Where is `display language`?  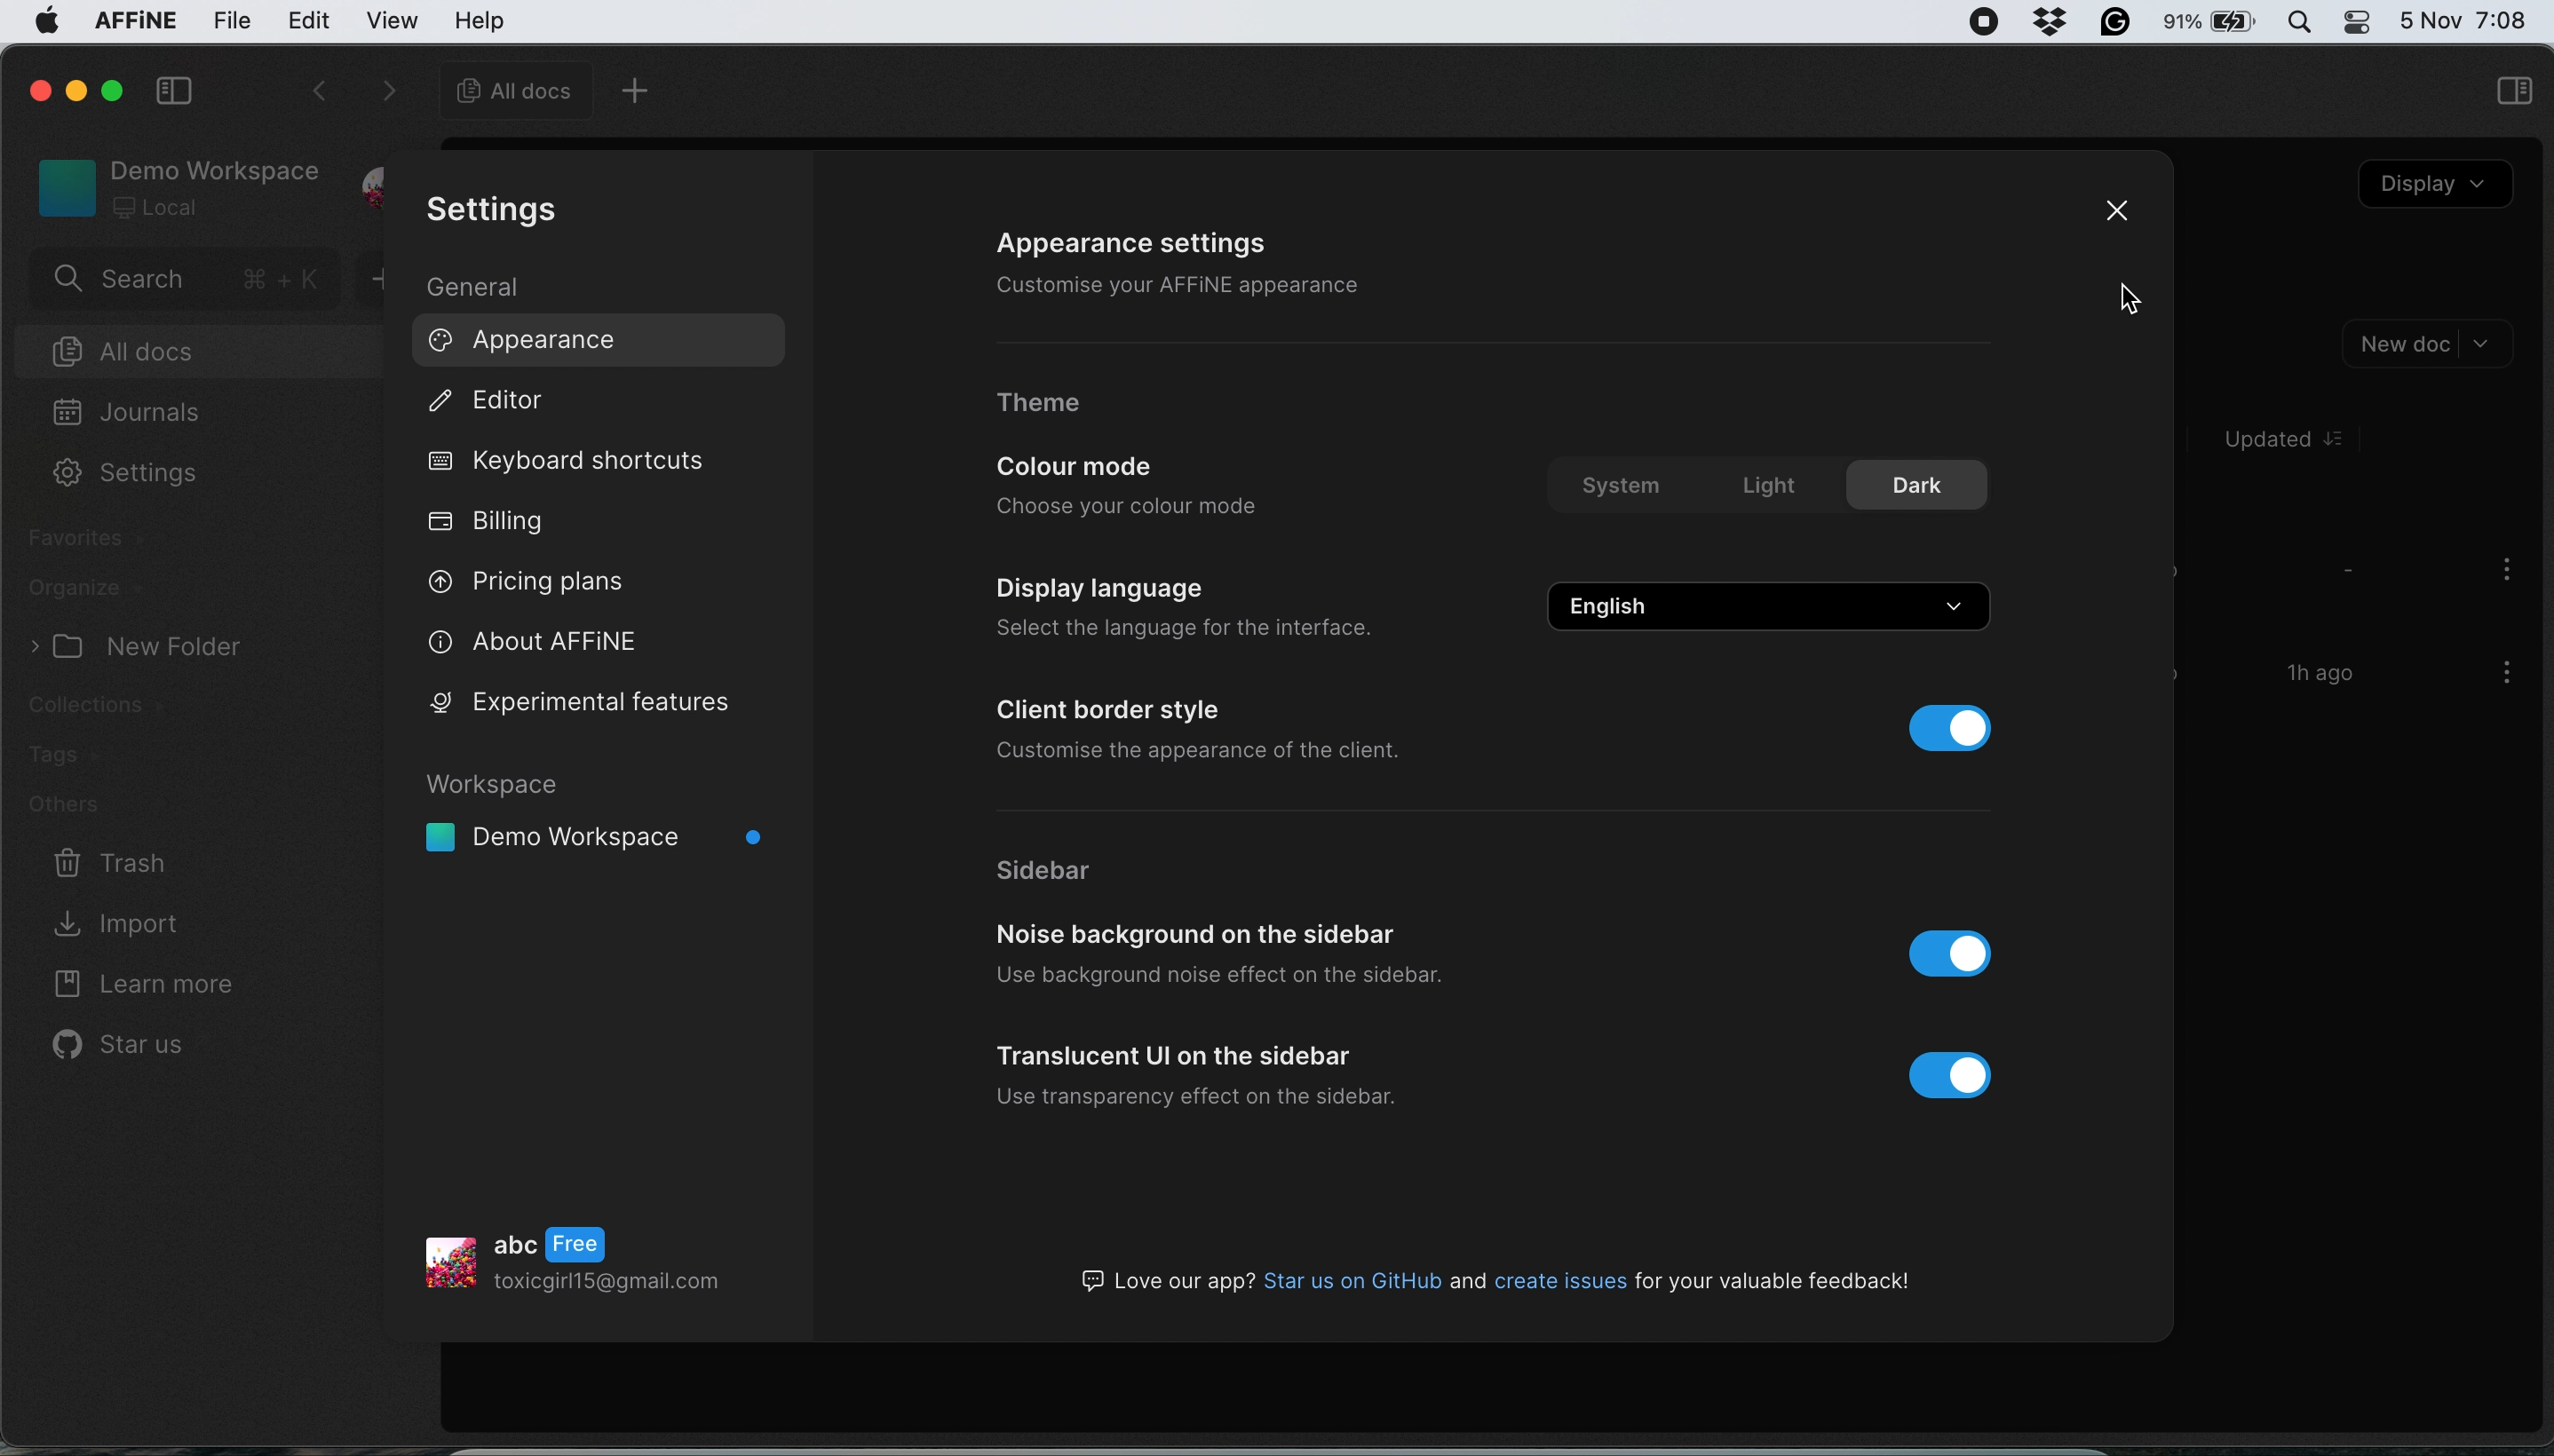
display language is located at coordinates (1120, 588).